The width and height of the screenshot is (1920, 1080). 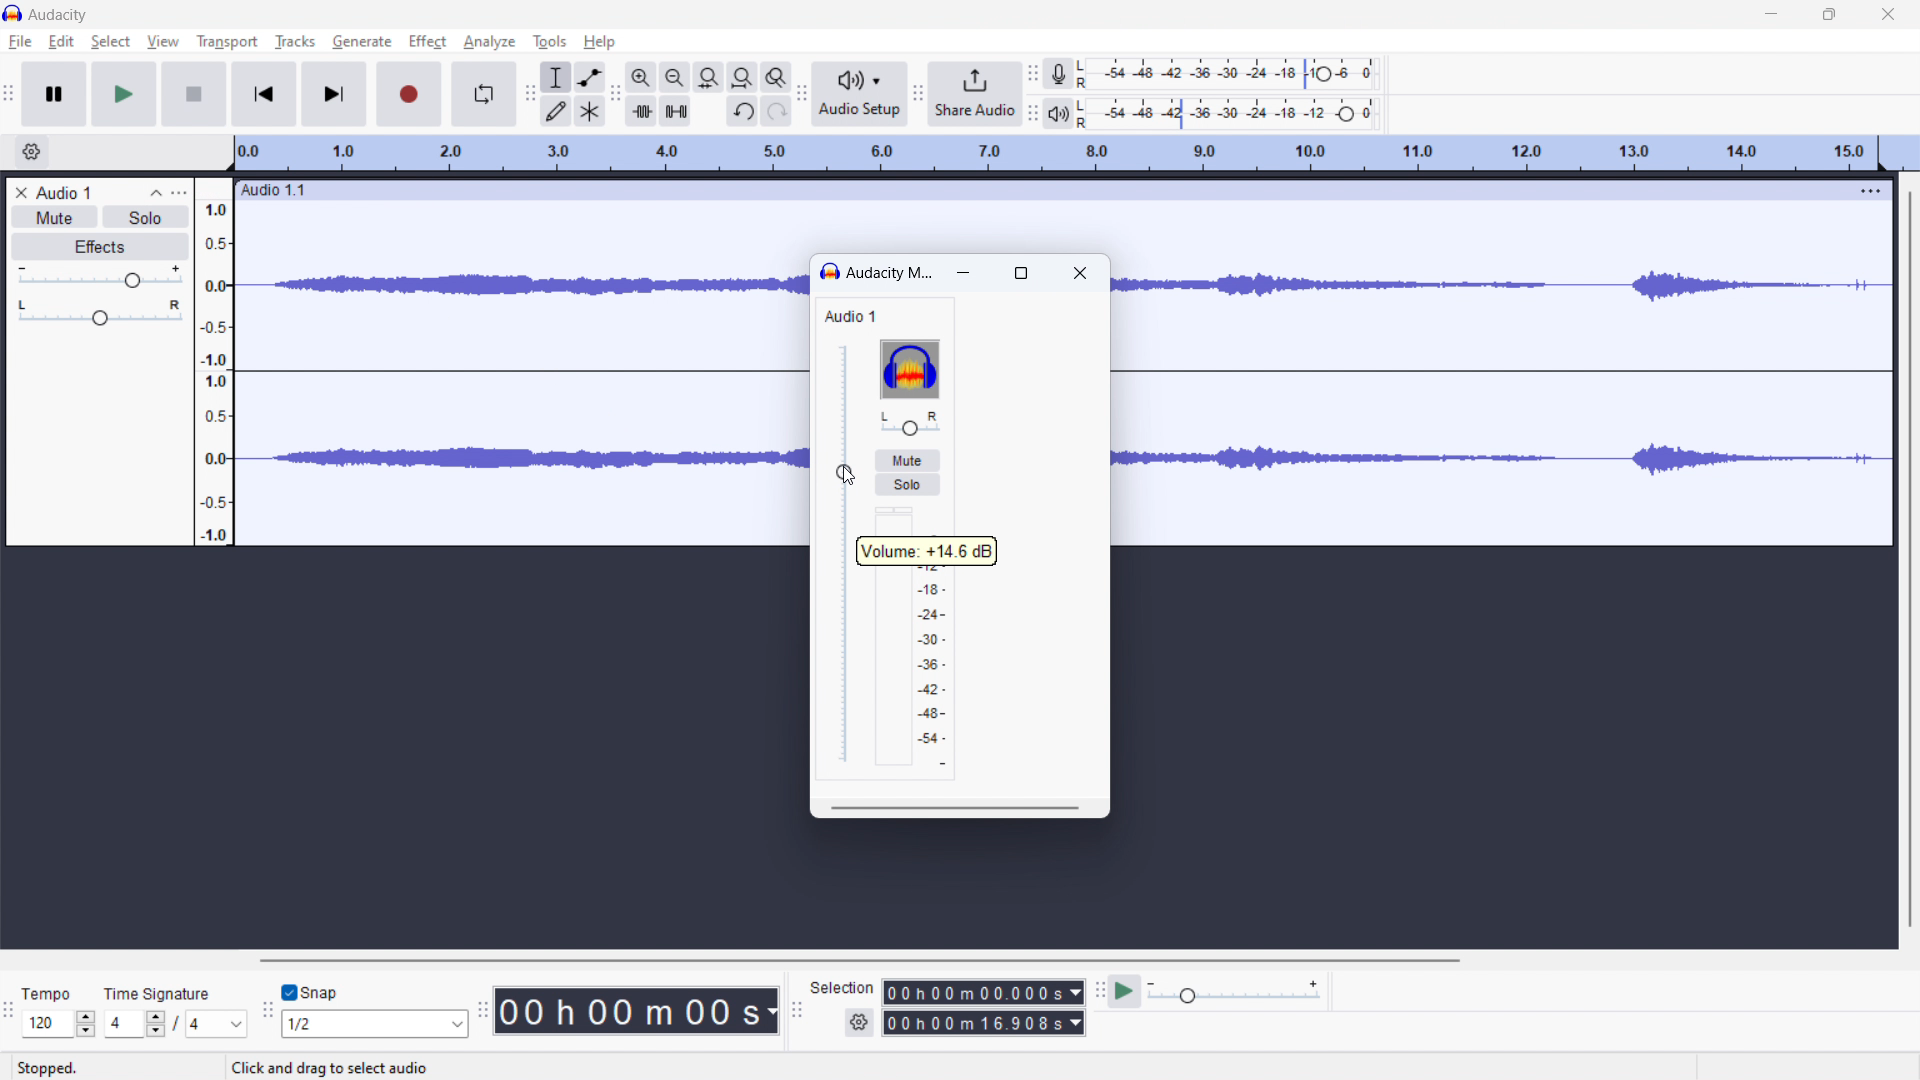 What do you see at coordinates (742, 112) in the screenshot?
I see `undo` at bounding box center [742, 112].